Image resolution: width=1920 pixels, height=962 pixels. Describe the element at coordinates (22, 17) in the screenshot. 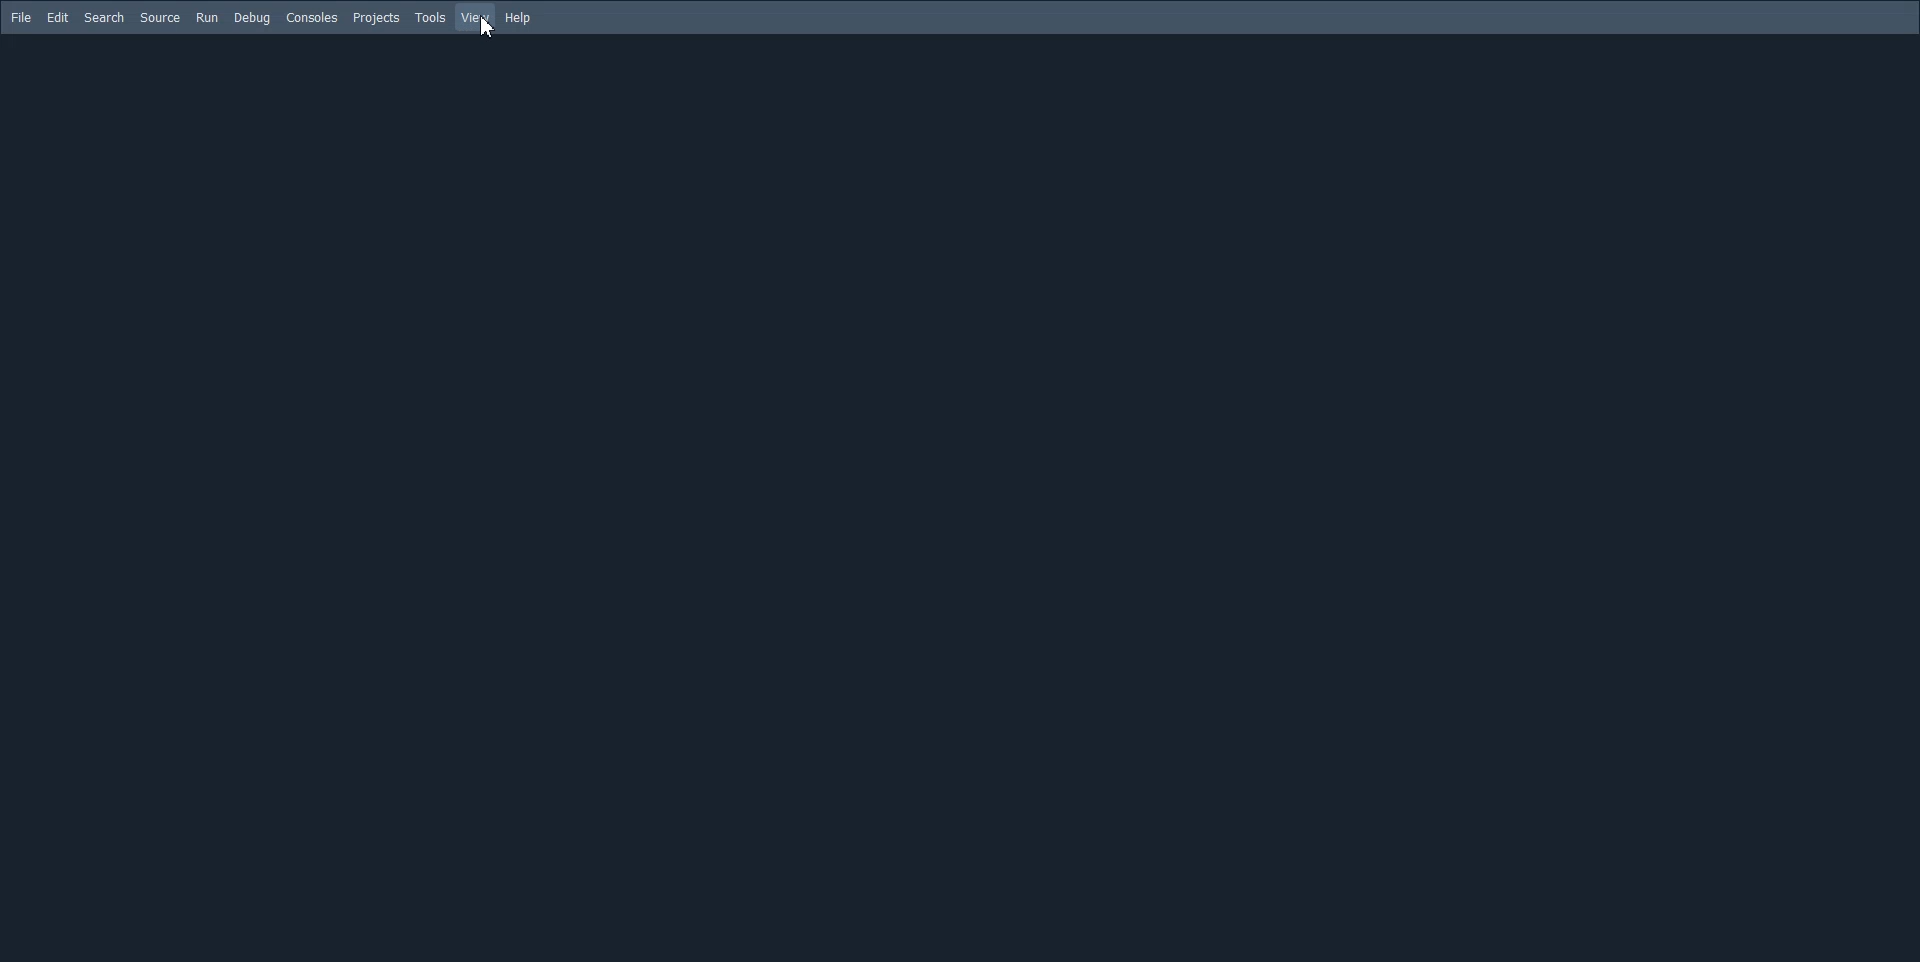

I see `File` at that location.